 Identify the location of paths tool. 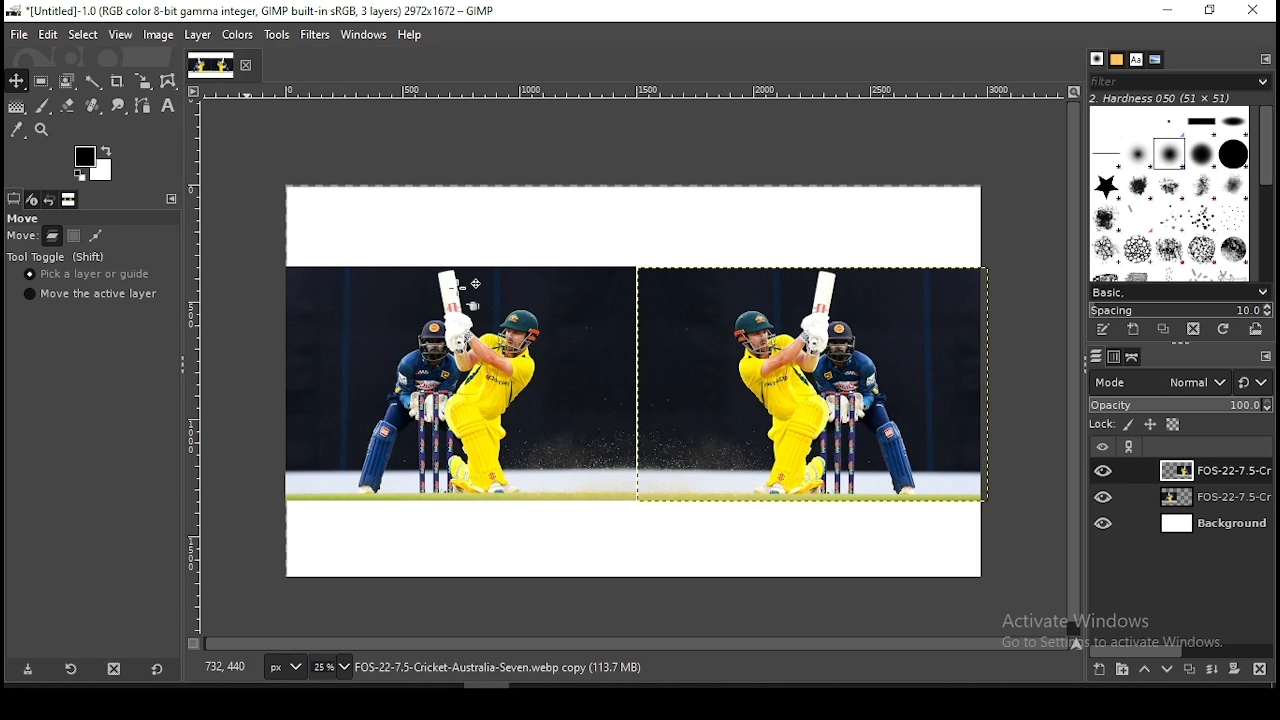
(140, 107).